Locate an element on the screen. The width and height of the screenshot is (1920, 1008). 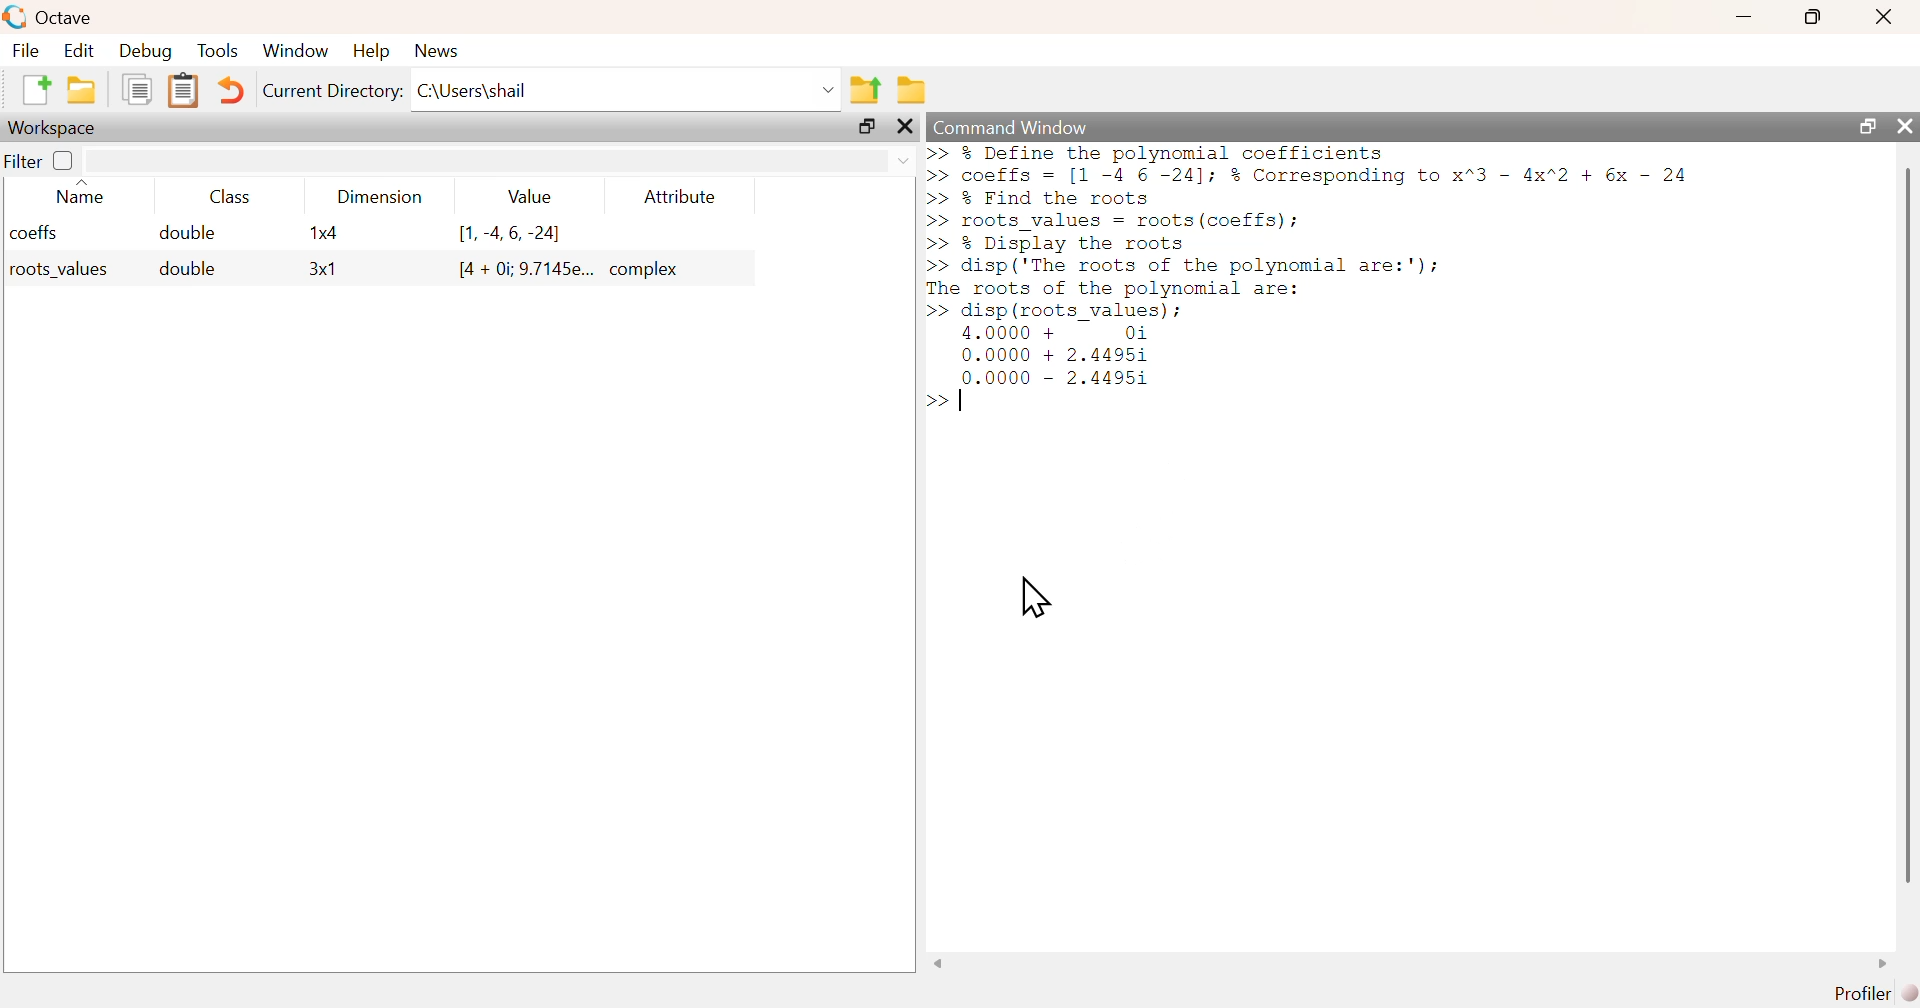
Undo is located at coordinates (227, 91).